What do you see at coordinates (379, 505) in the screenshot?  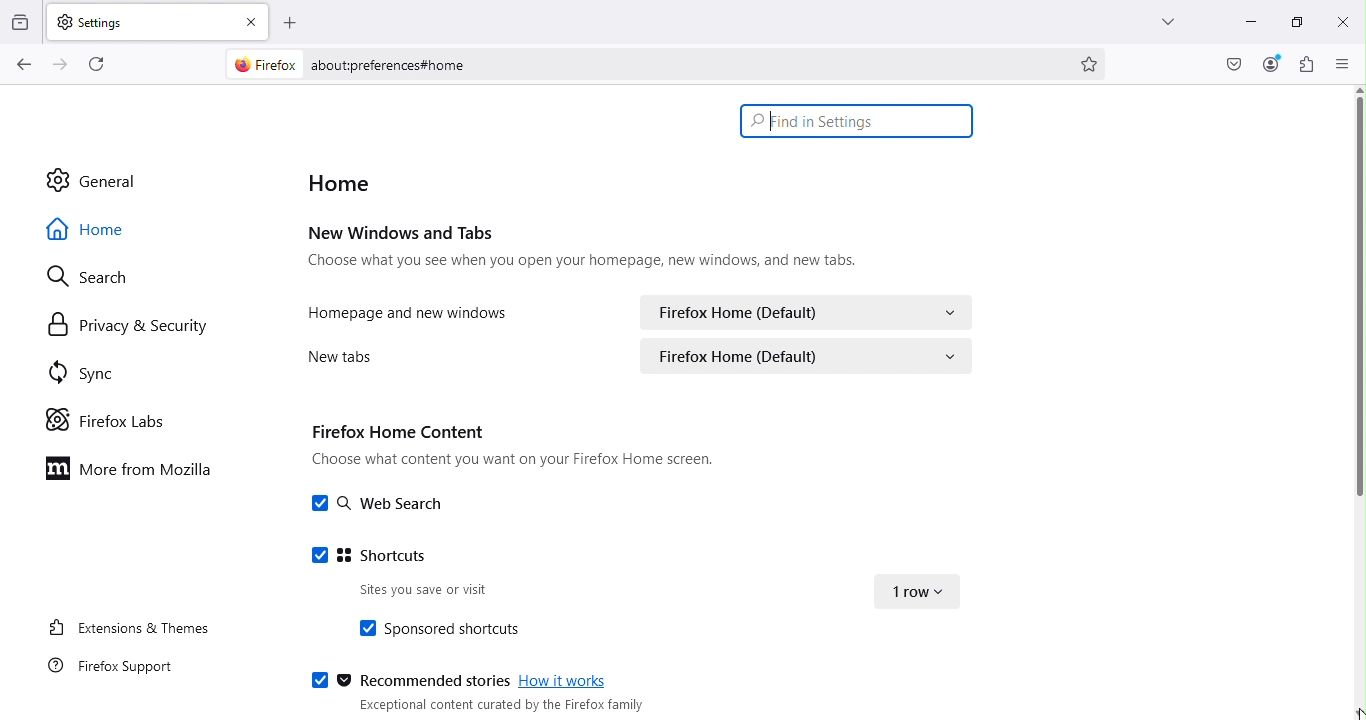 I see `Web search` at bounding box center [379, 505].